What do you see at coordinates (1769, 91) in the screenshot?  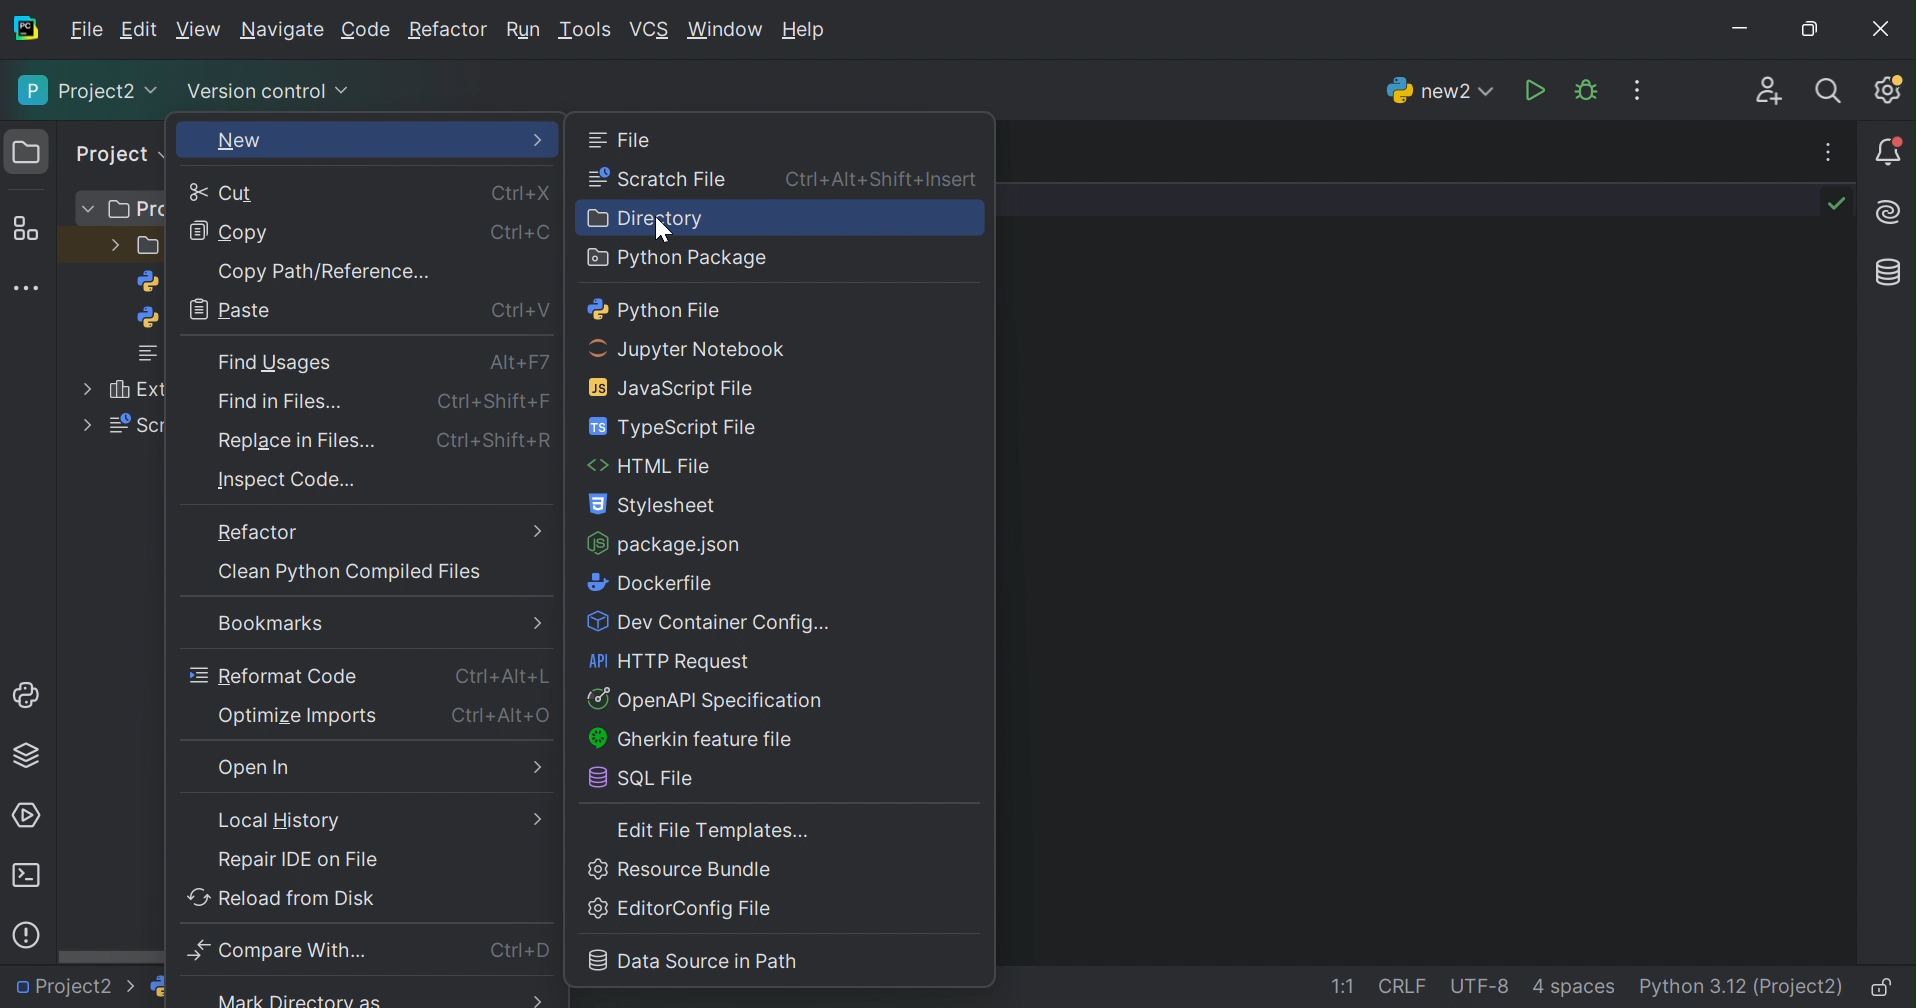 I see `Code with me` at bounding box center [1769, 91].